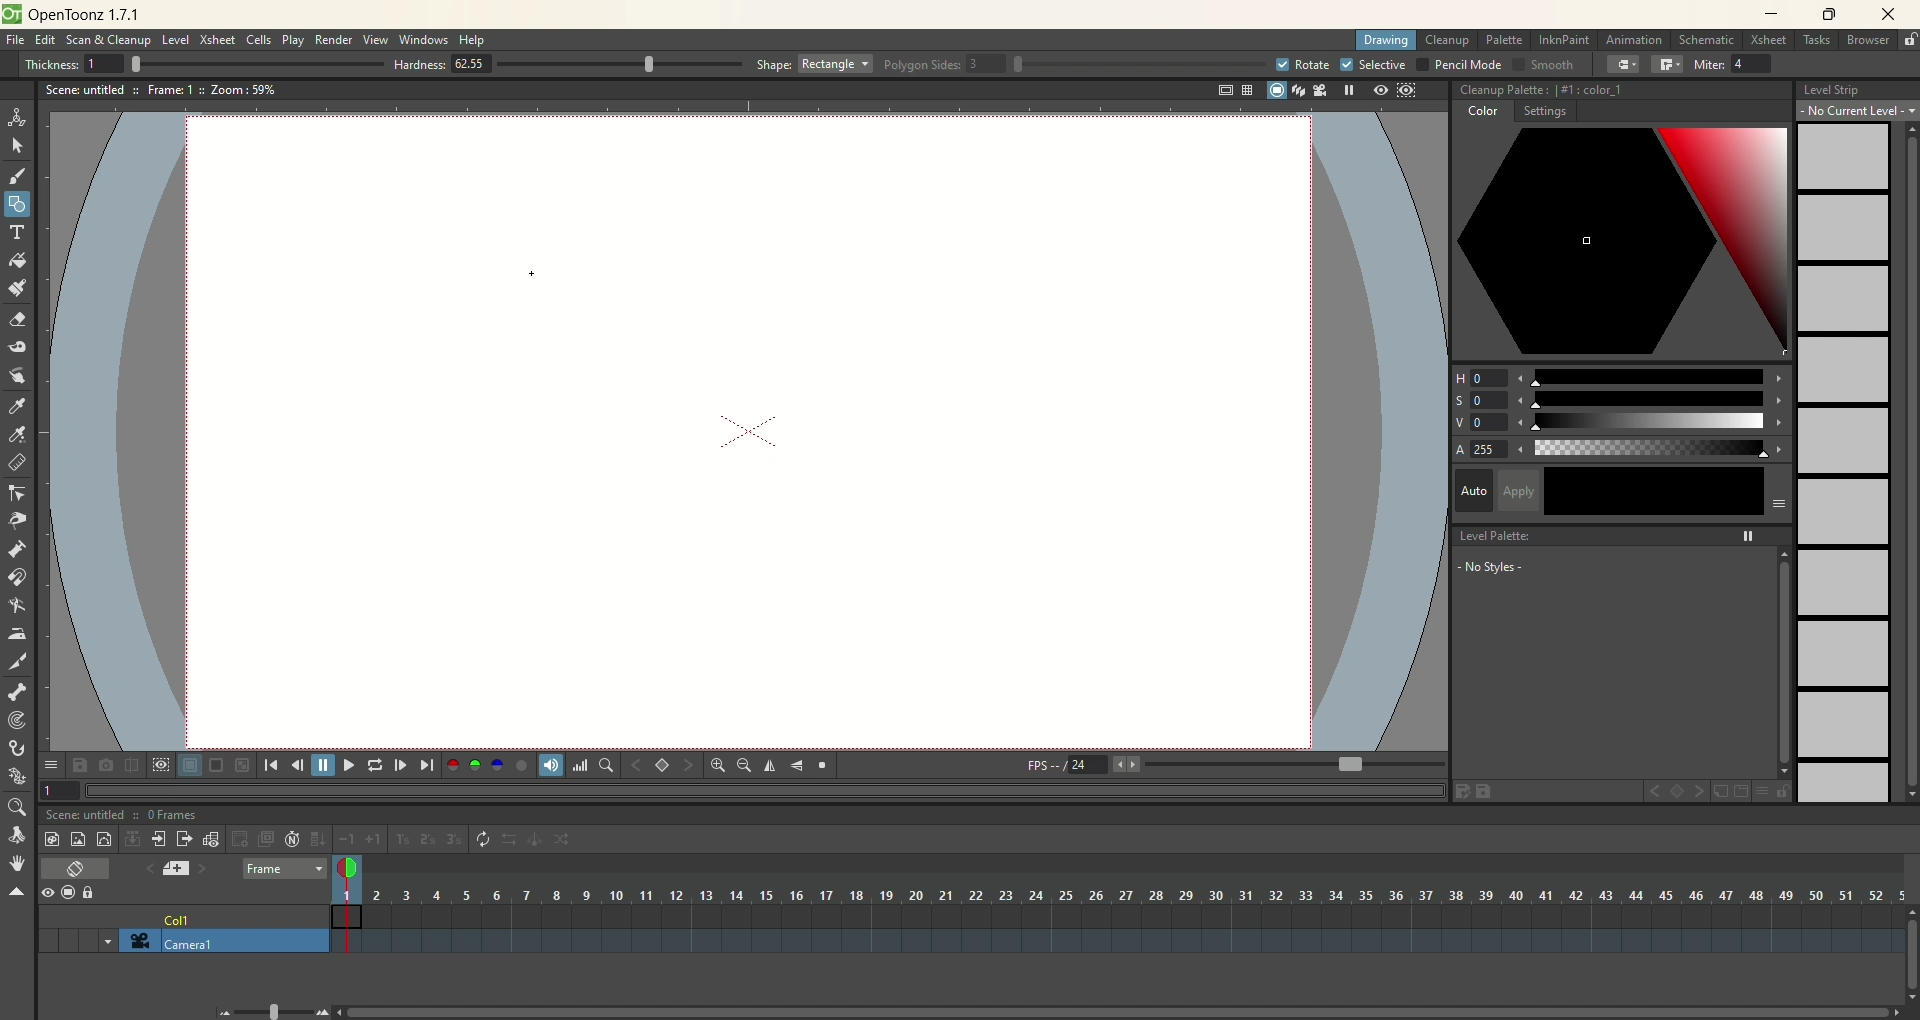  What do you see at coordinates (160, 839) in the screenshot?
I see `open sub-Xsheet` at bounding box center [160, 839].